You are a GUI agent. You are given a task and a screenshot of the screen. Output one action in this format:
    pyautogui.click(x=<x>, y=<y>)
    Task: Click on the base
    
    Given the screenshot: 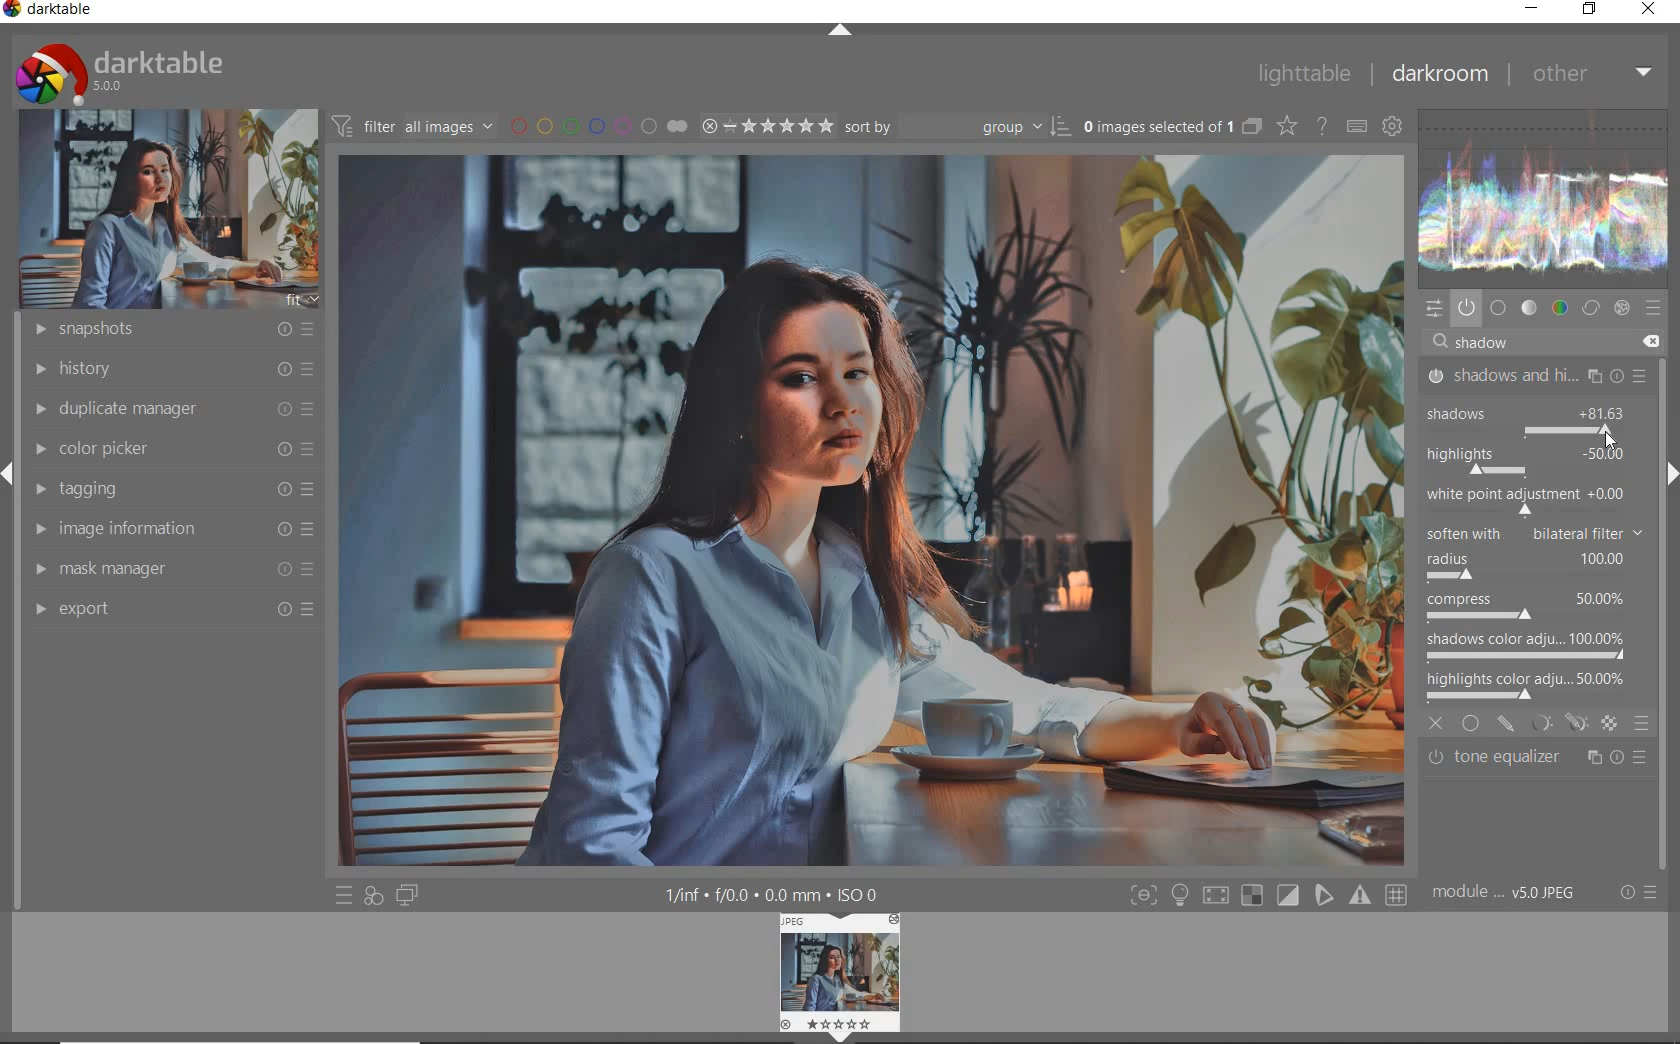 What is the action you would take?
    pyautogui.click(x=1499, y=307)
    